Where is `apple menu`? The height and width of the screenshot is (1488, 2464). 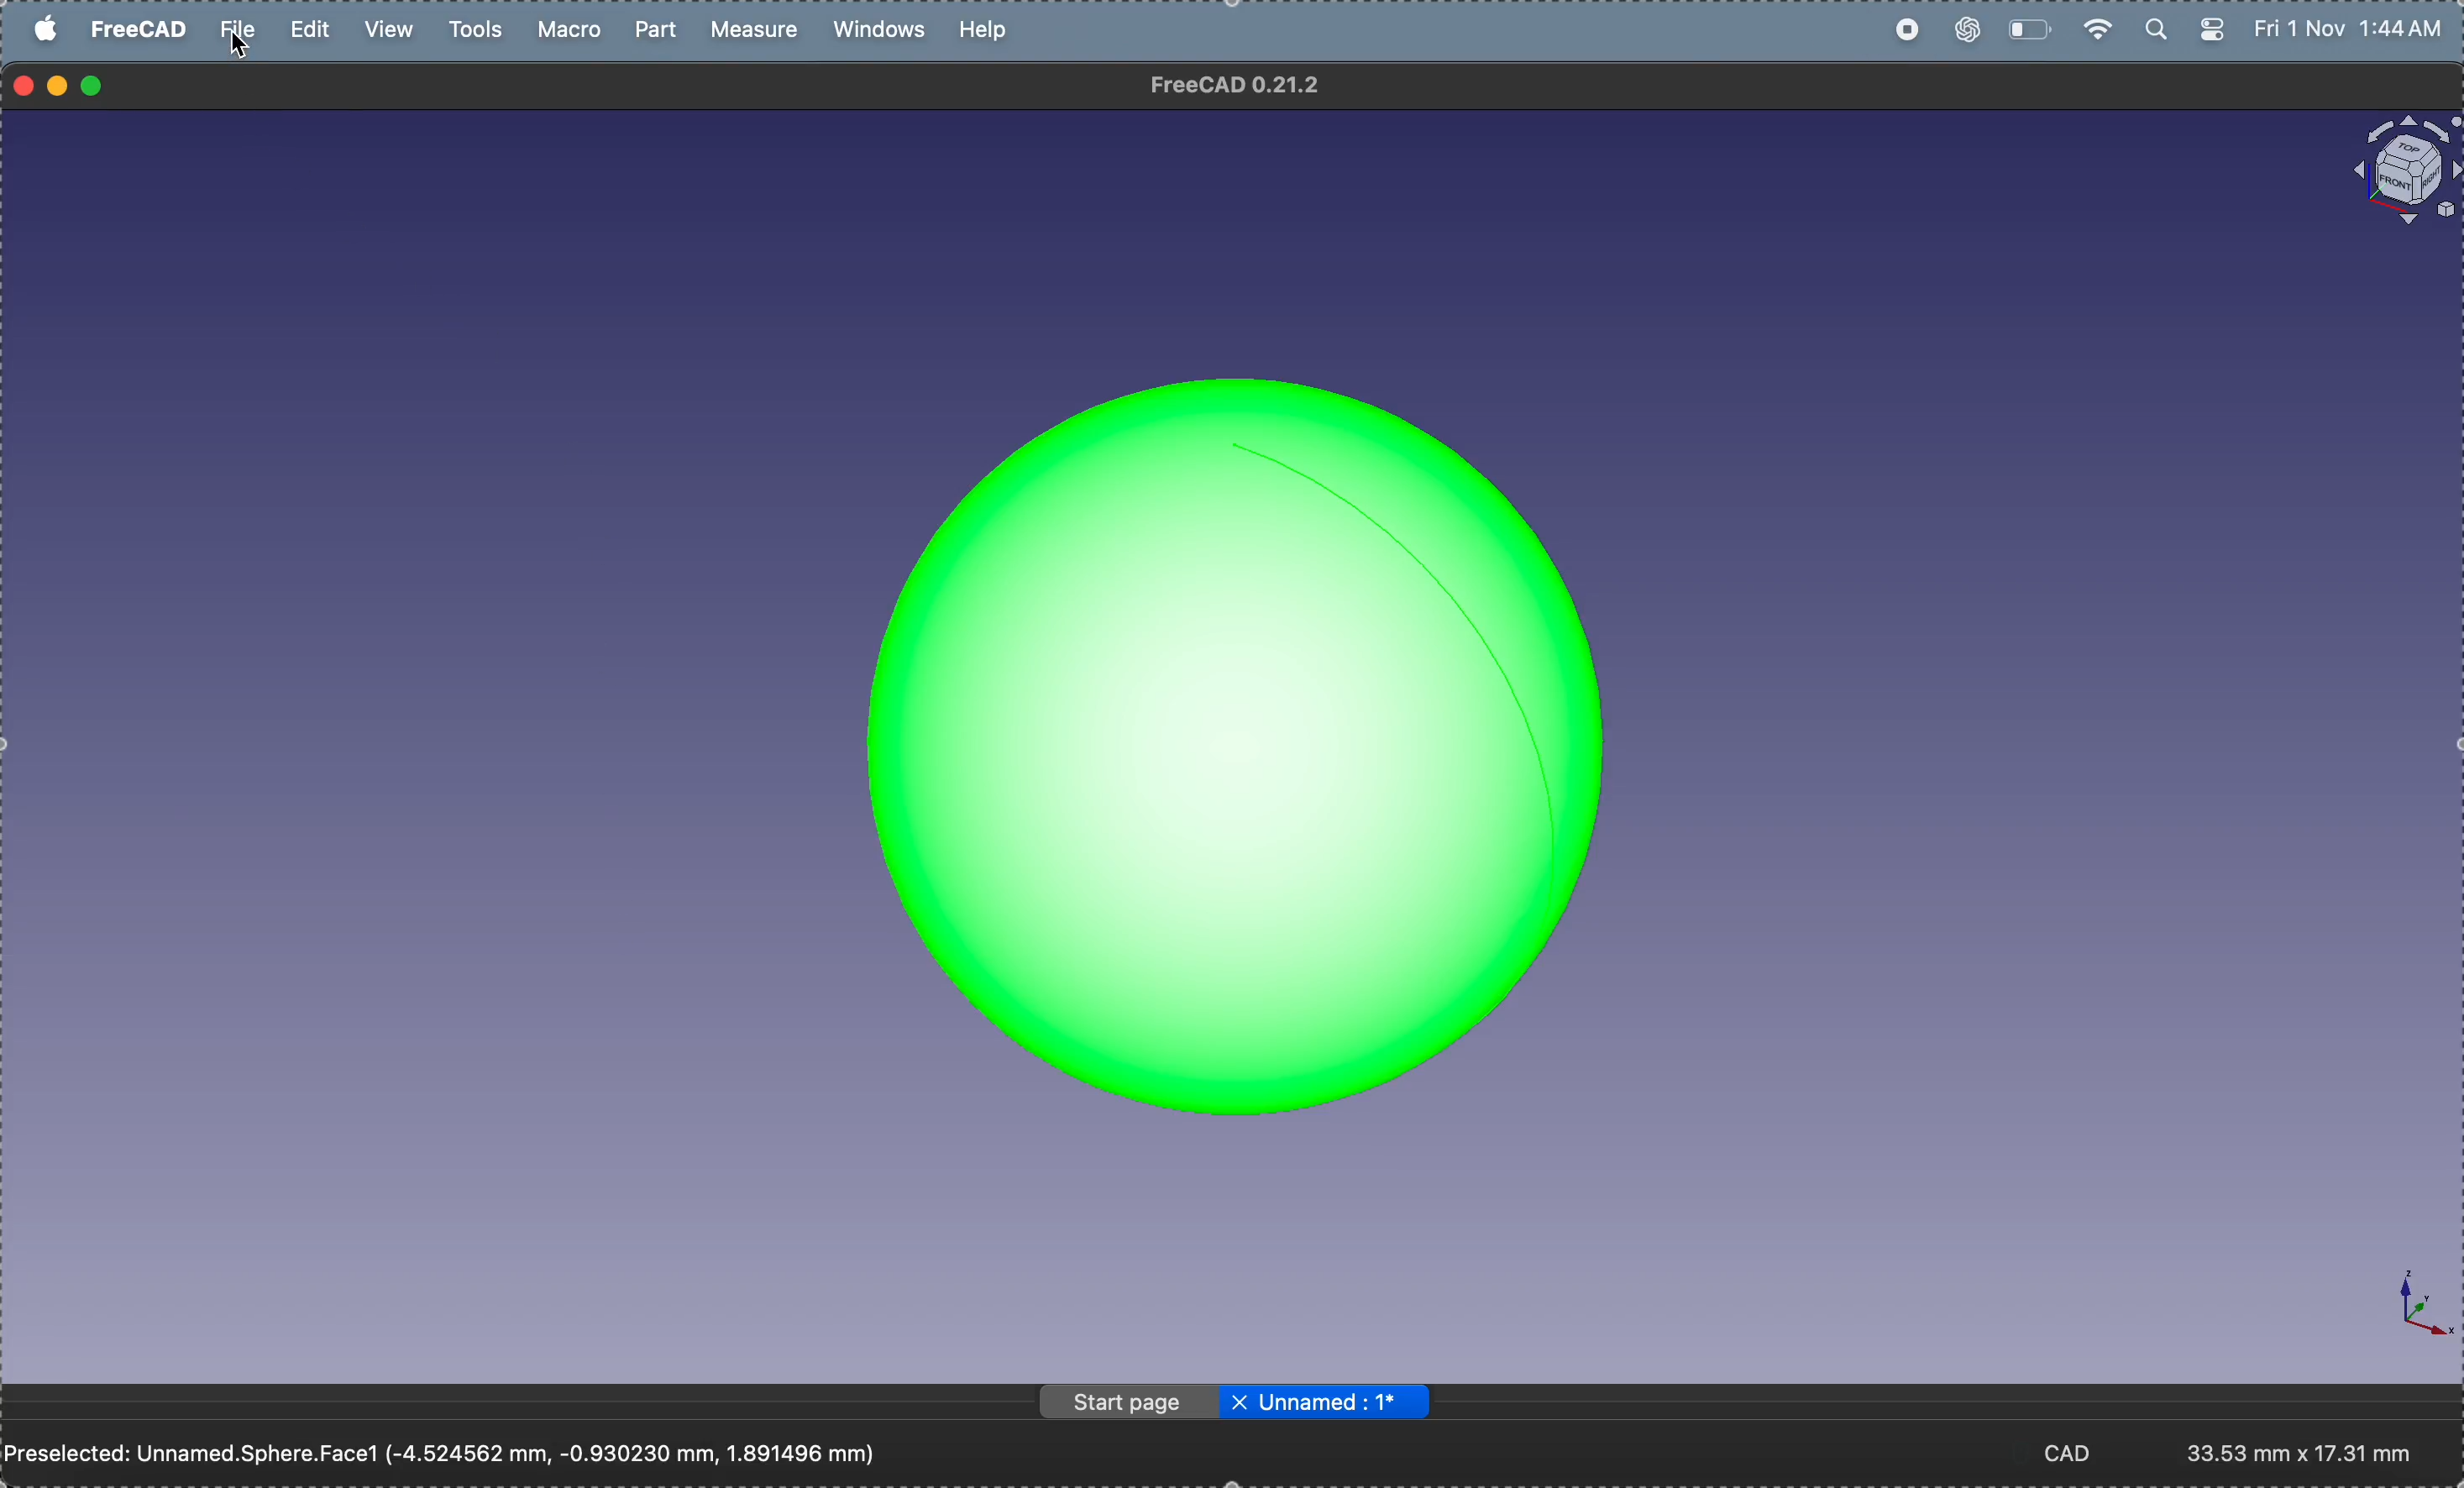 apple menu is located at coordinates (47, 27).